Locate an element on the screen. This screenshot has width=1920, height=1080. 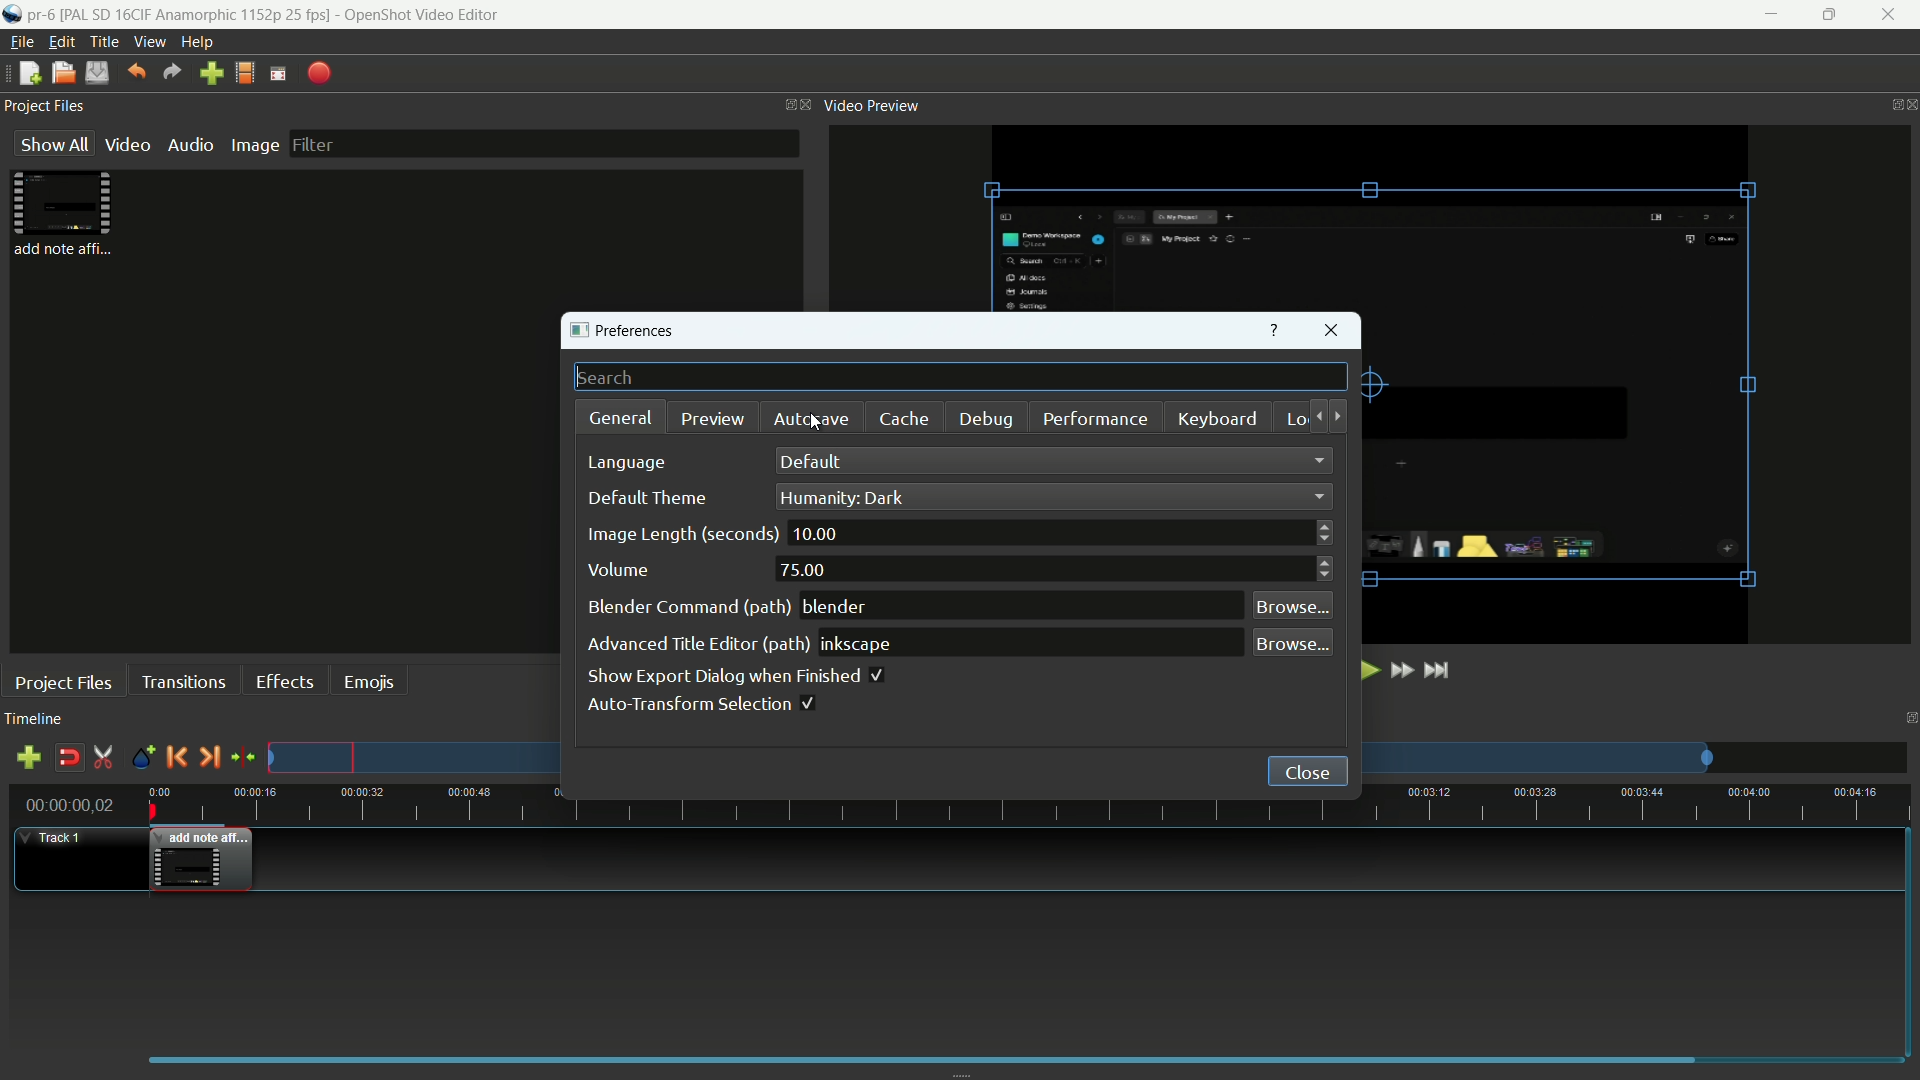
browse is located at coordinates (1291, 643).